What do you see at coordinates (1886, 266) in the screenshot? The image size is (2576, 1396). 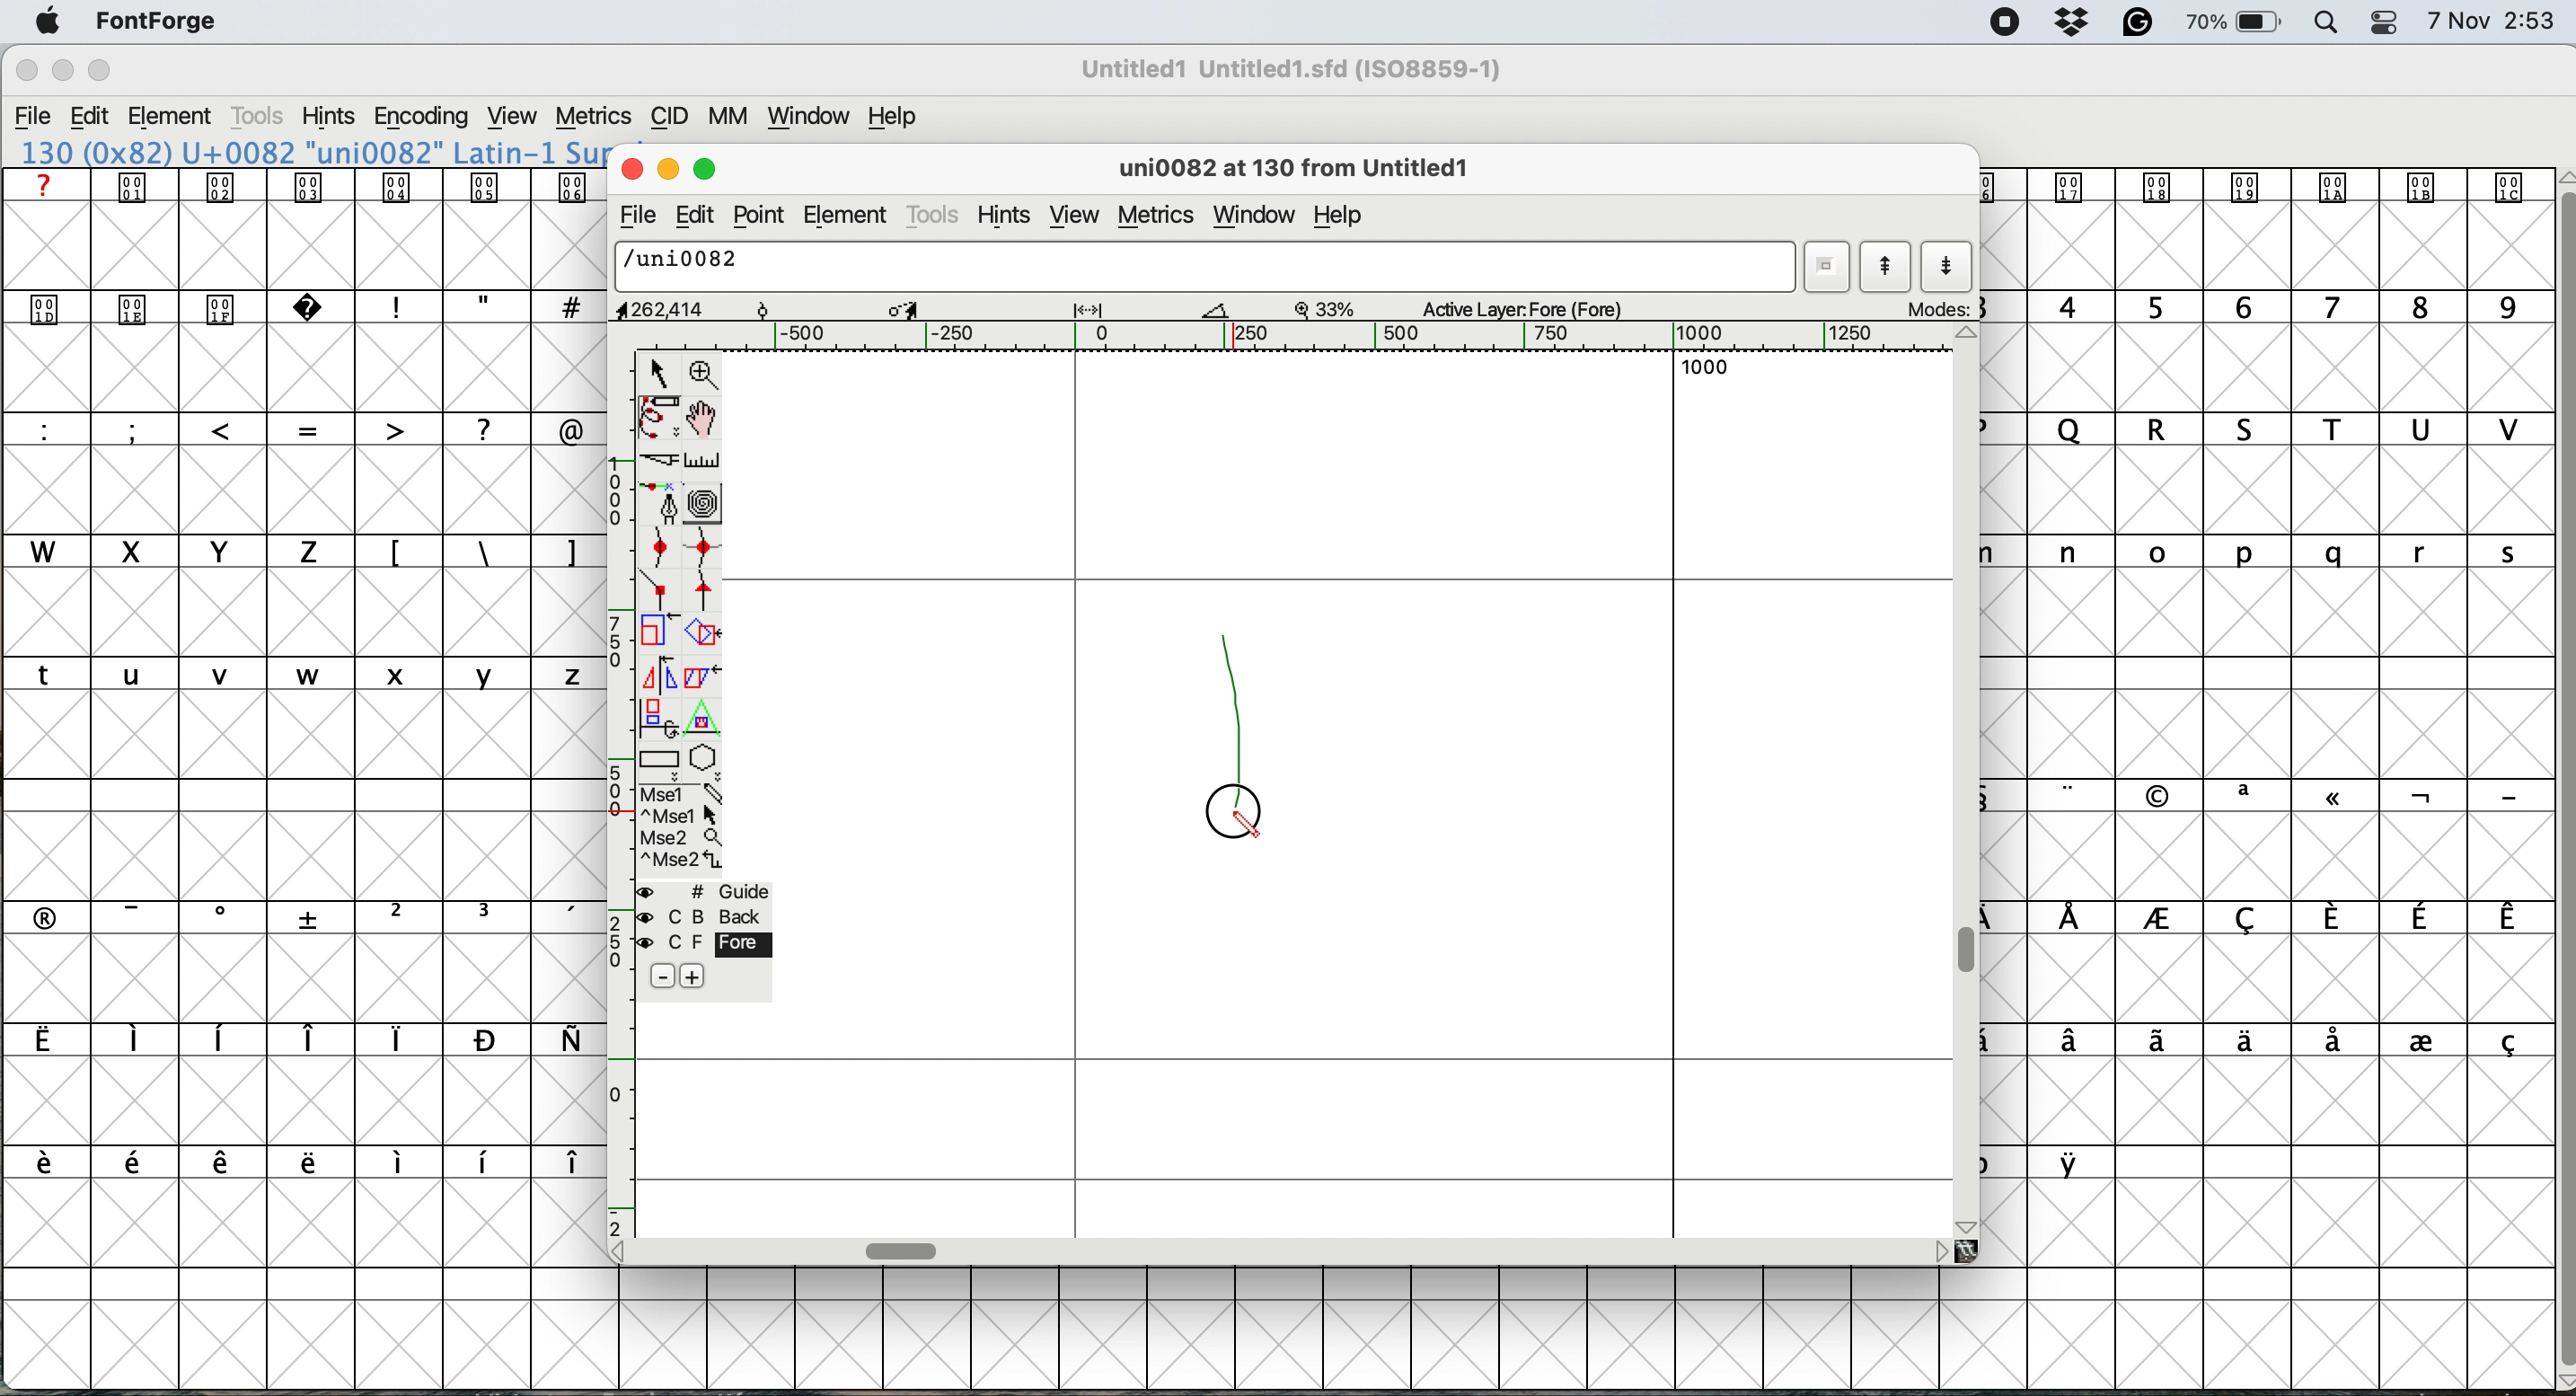 I see `show previous letter` at bounding box center [1886, 266].